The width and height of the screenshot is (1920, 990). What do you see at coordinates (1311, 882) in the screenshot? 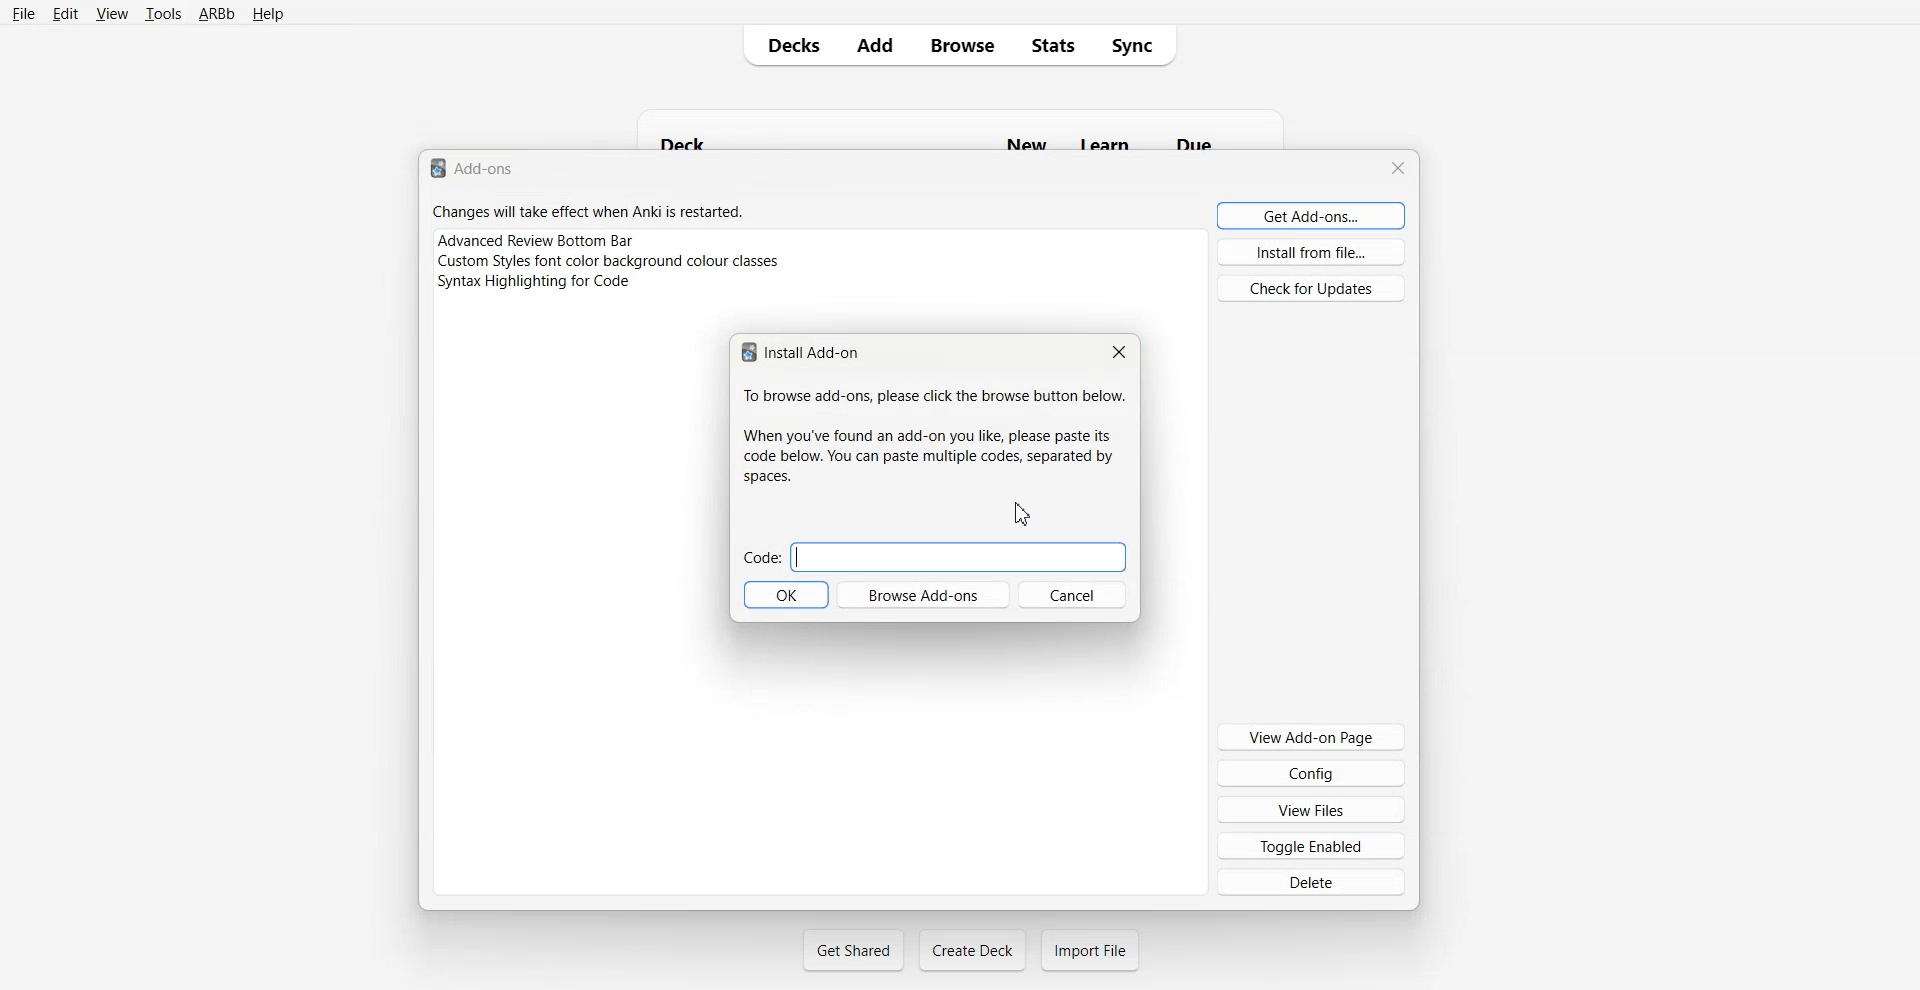
I see `Delete` at bounding box center [1311, 882].